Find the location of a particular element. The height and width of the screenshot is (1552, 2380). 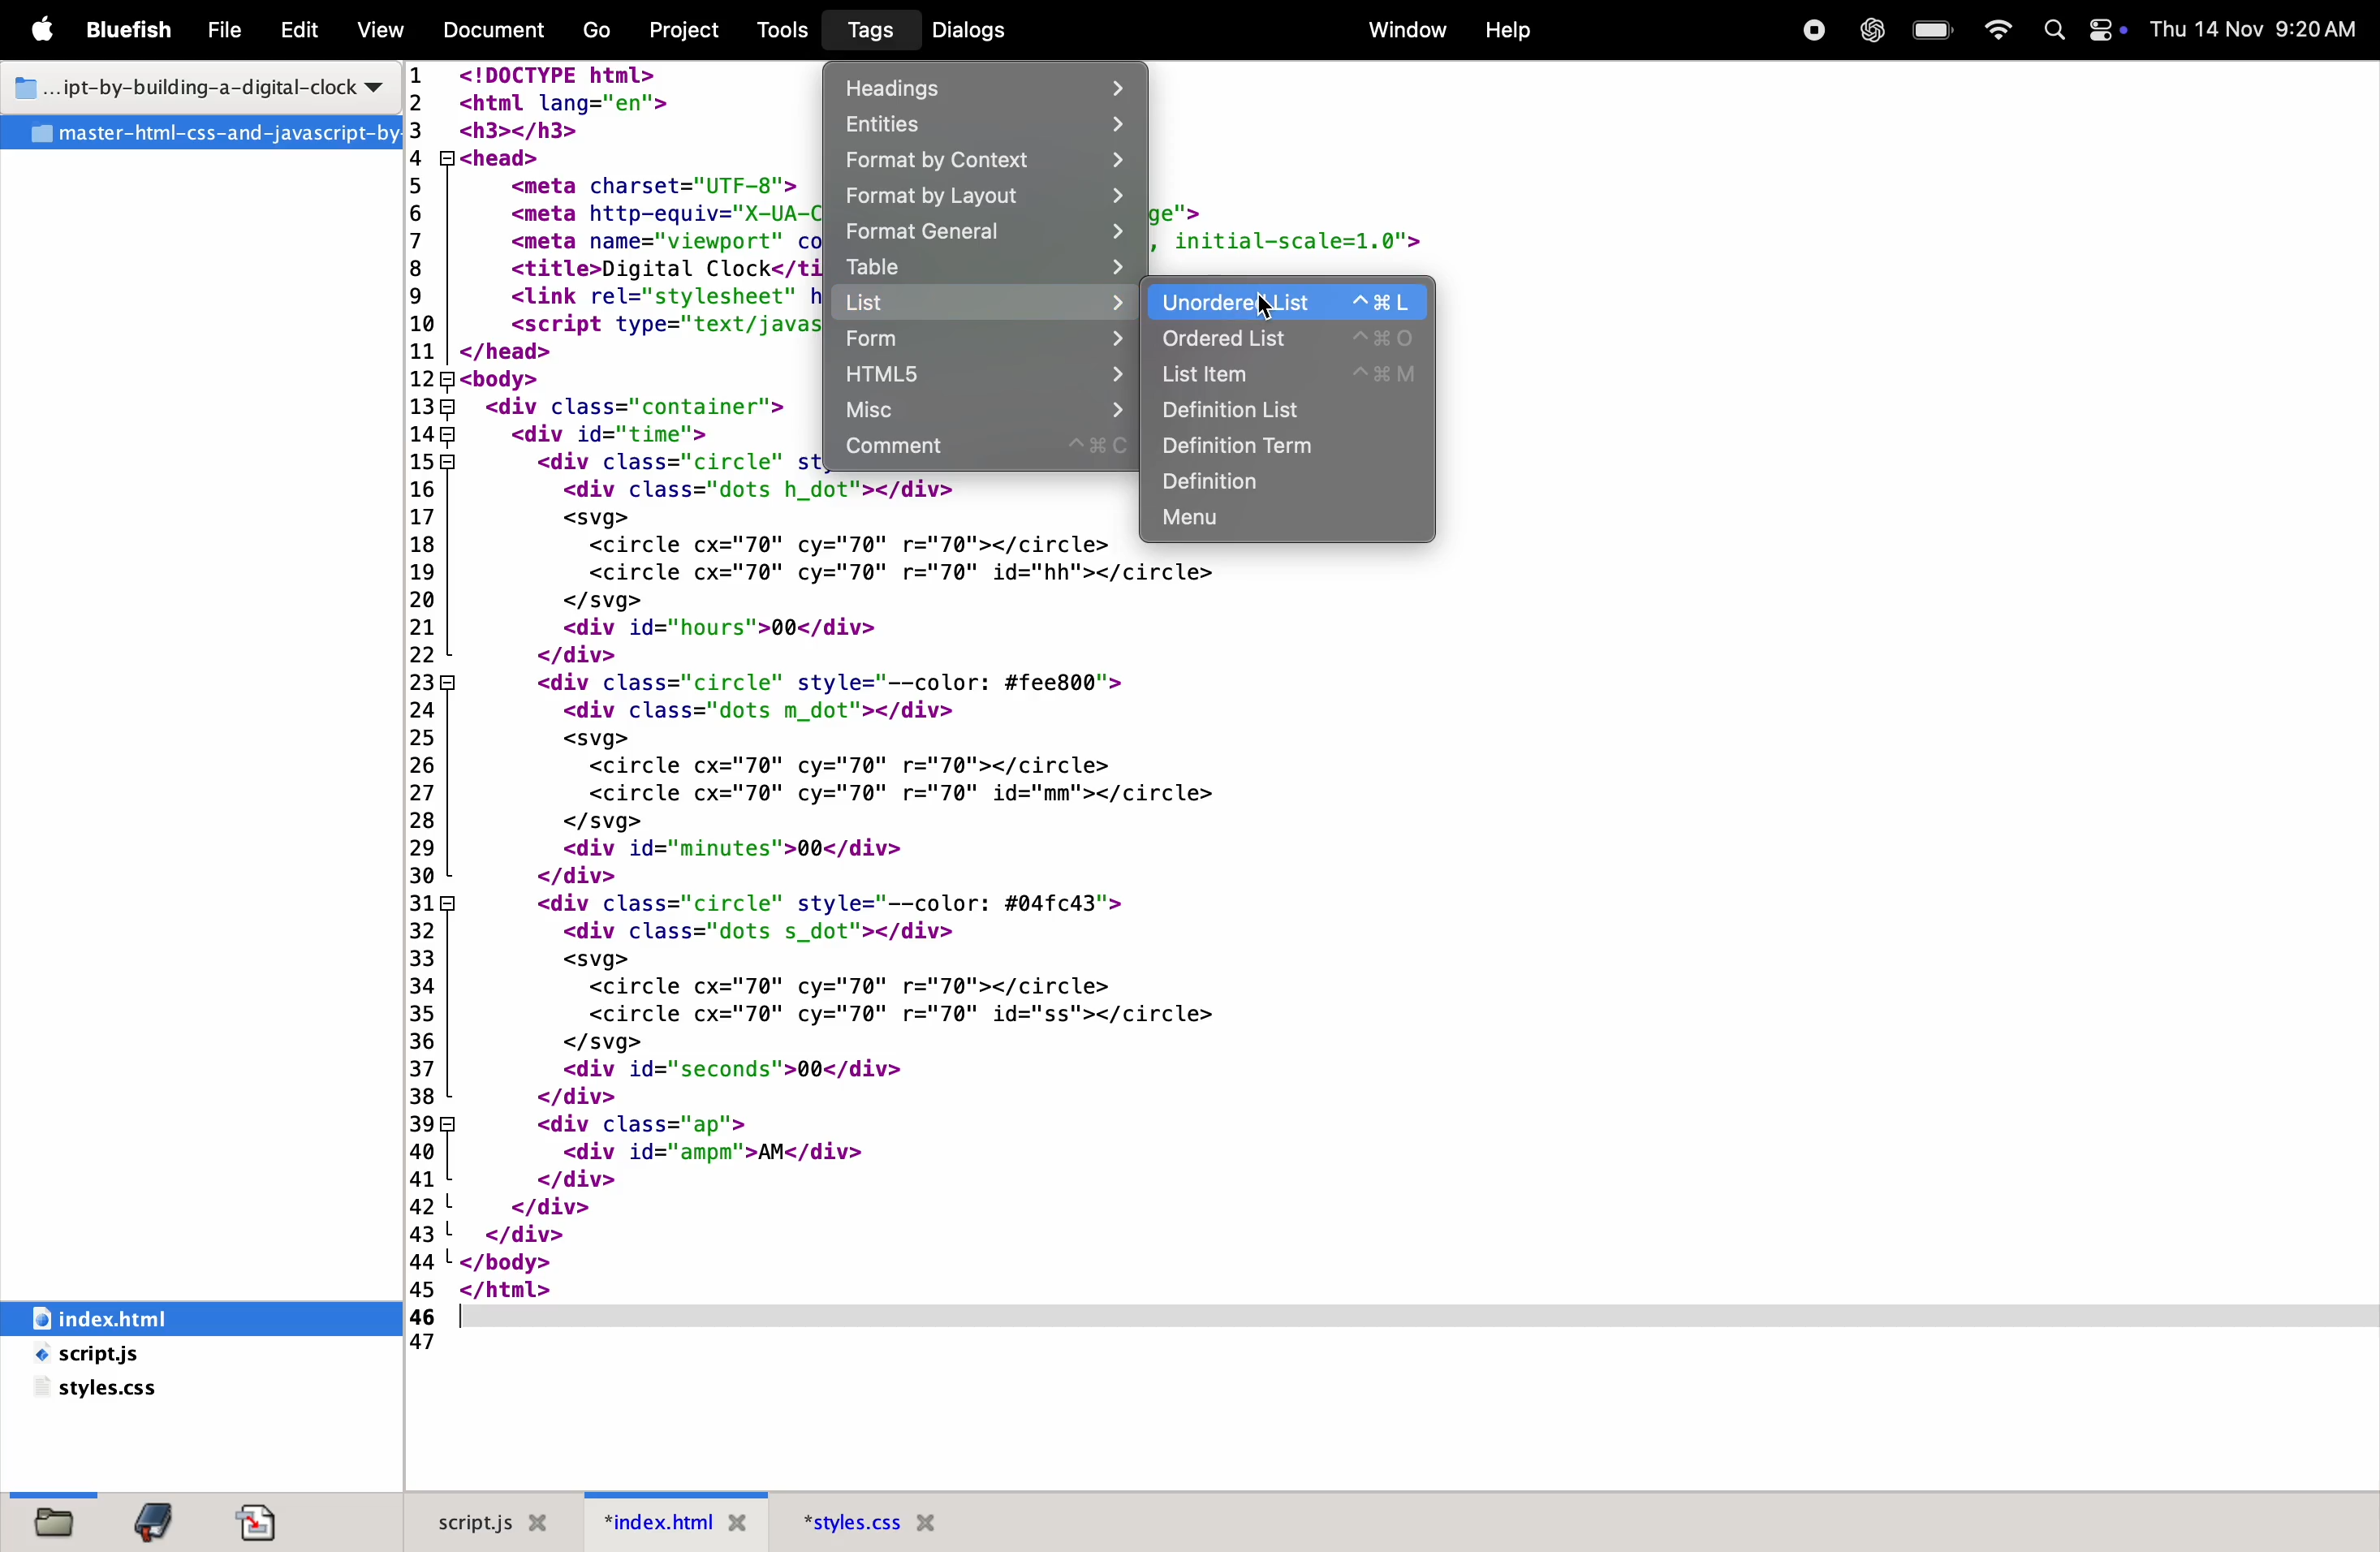

menu is located at coordinates (1287, 523).